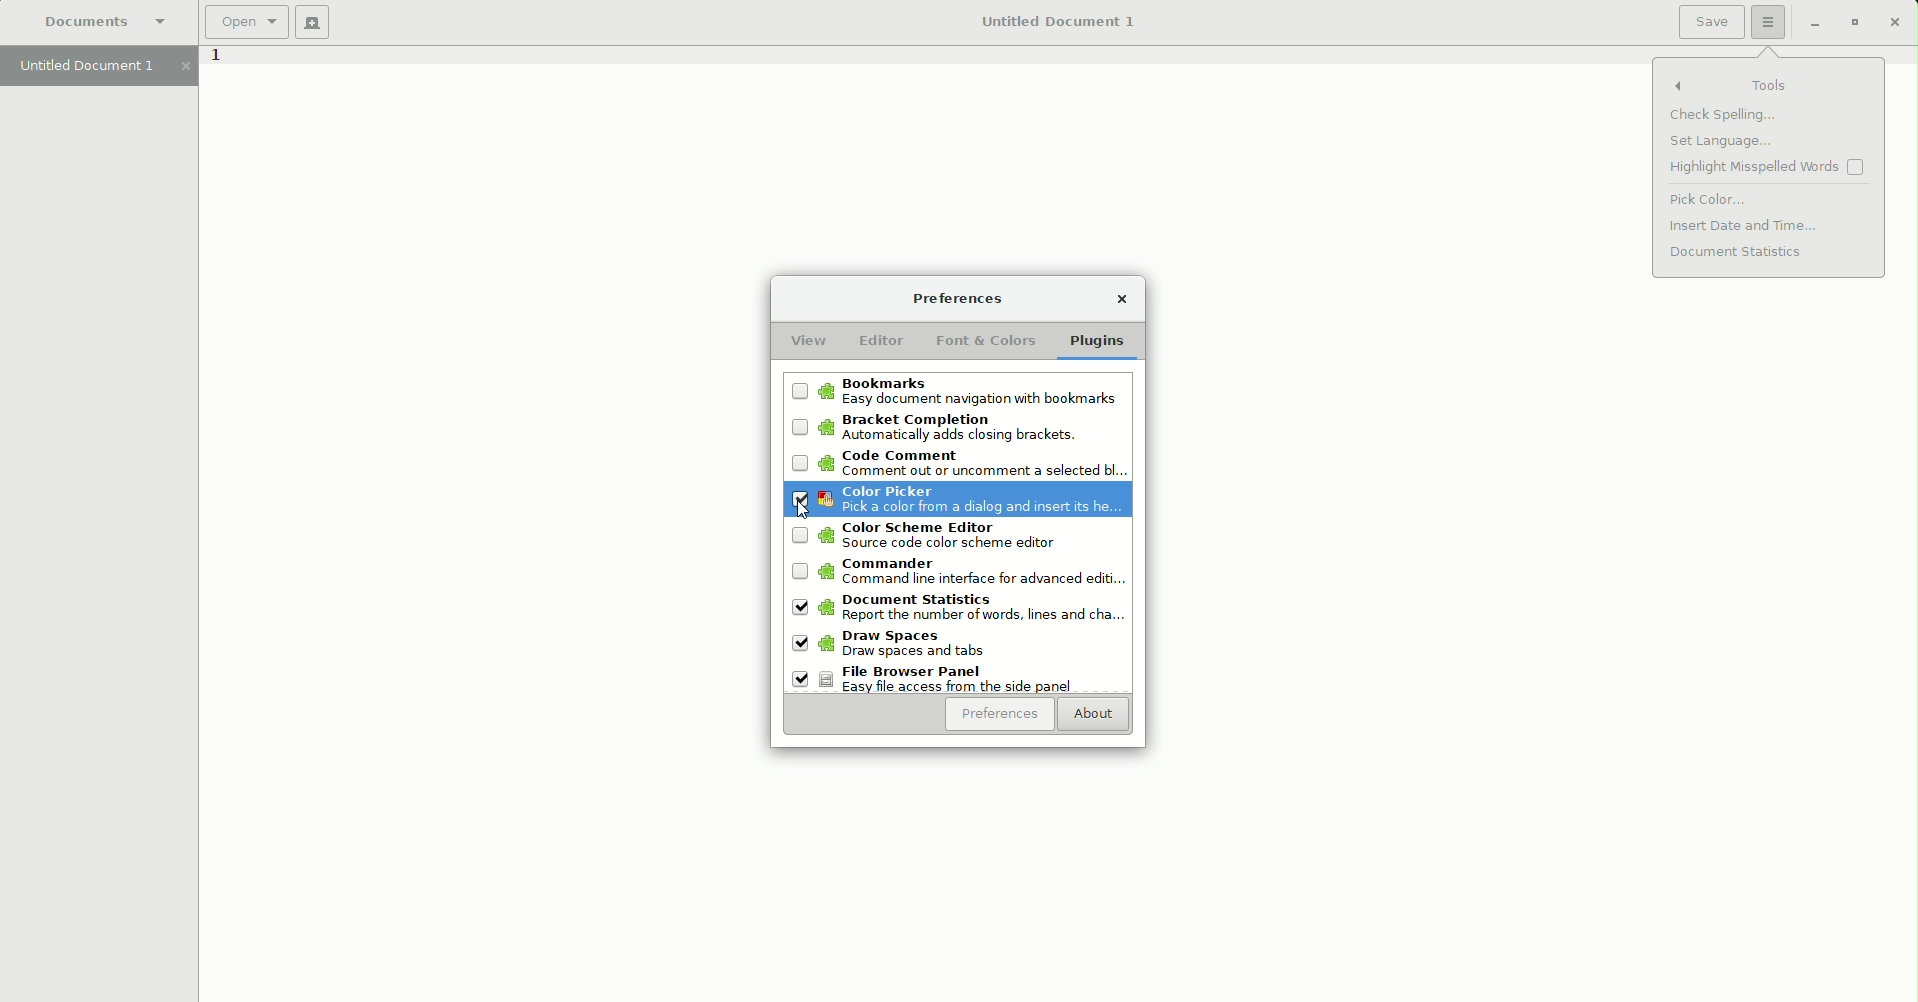  Describe the element at coordinates (1122, 301) in the screenshot. I see `Close` at that location.